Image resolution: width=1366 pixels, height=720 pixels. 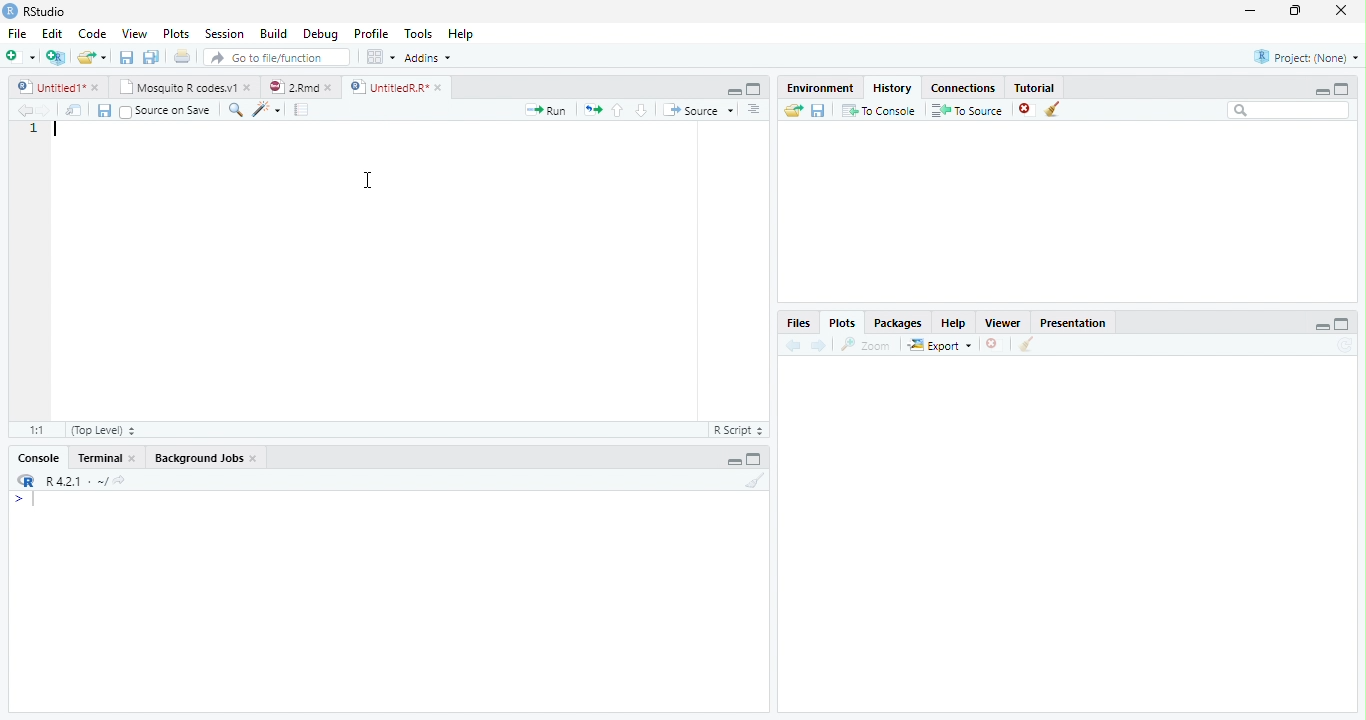 What do you see at coordinates (34, 12) in the screenshot?
I see `' RStudio` at bounding box center [34, 12].